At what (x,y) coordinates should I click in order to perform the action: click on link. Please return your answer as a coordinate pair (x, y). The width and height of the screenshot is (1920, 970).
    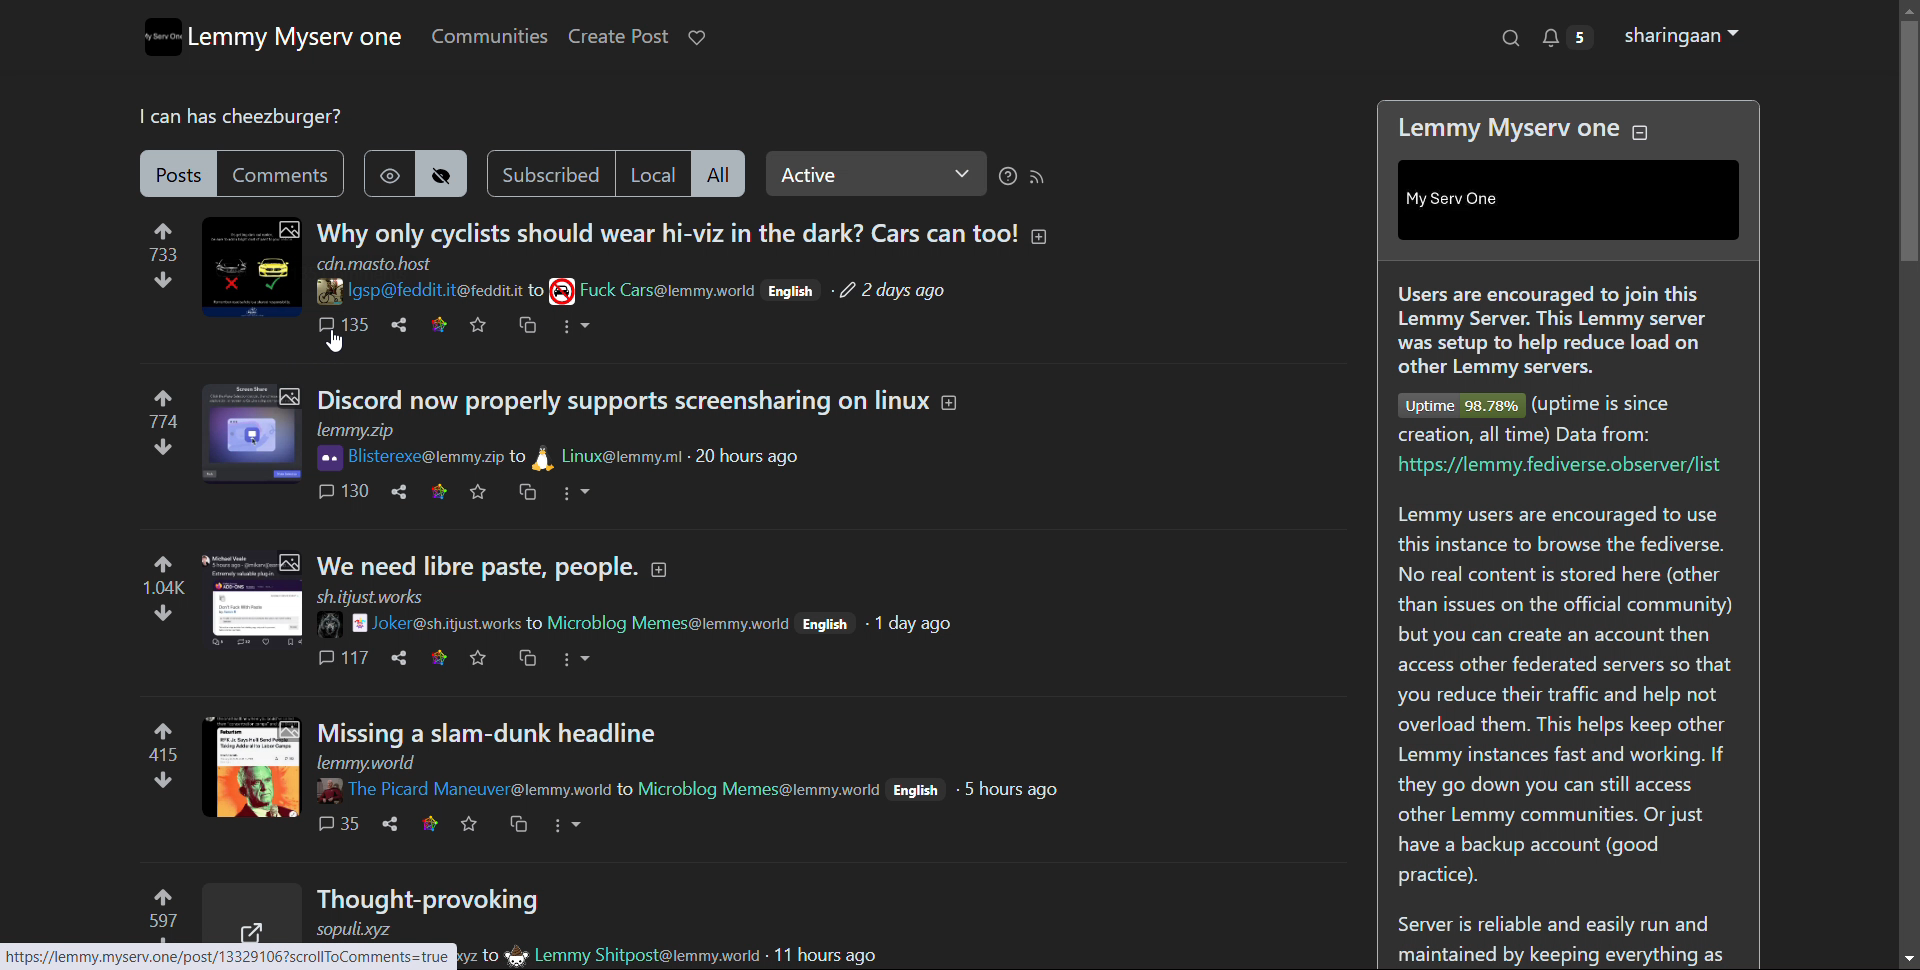
    Looking at the image, I should click on (439, 326).